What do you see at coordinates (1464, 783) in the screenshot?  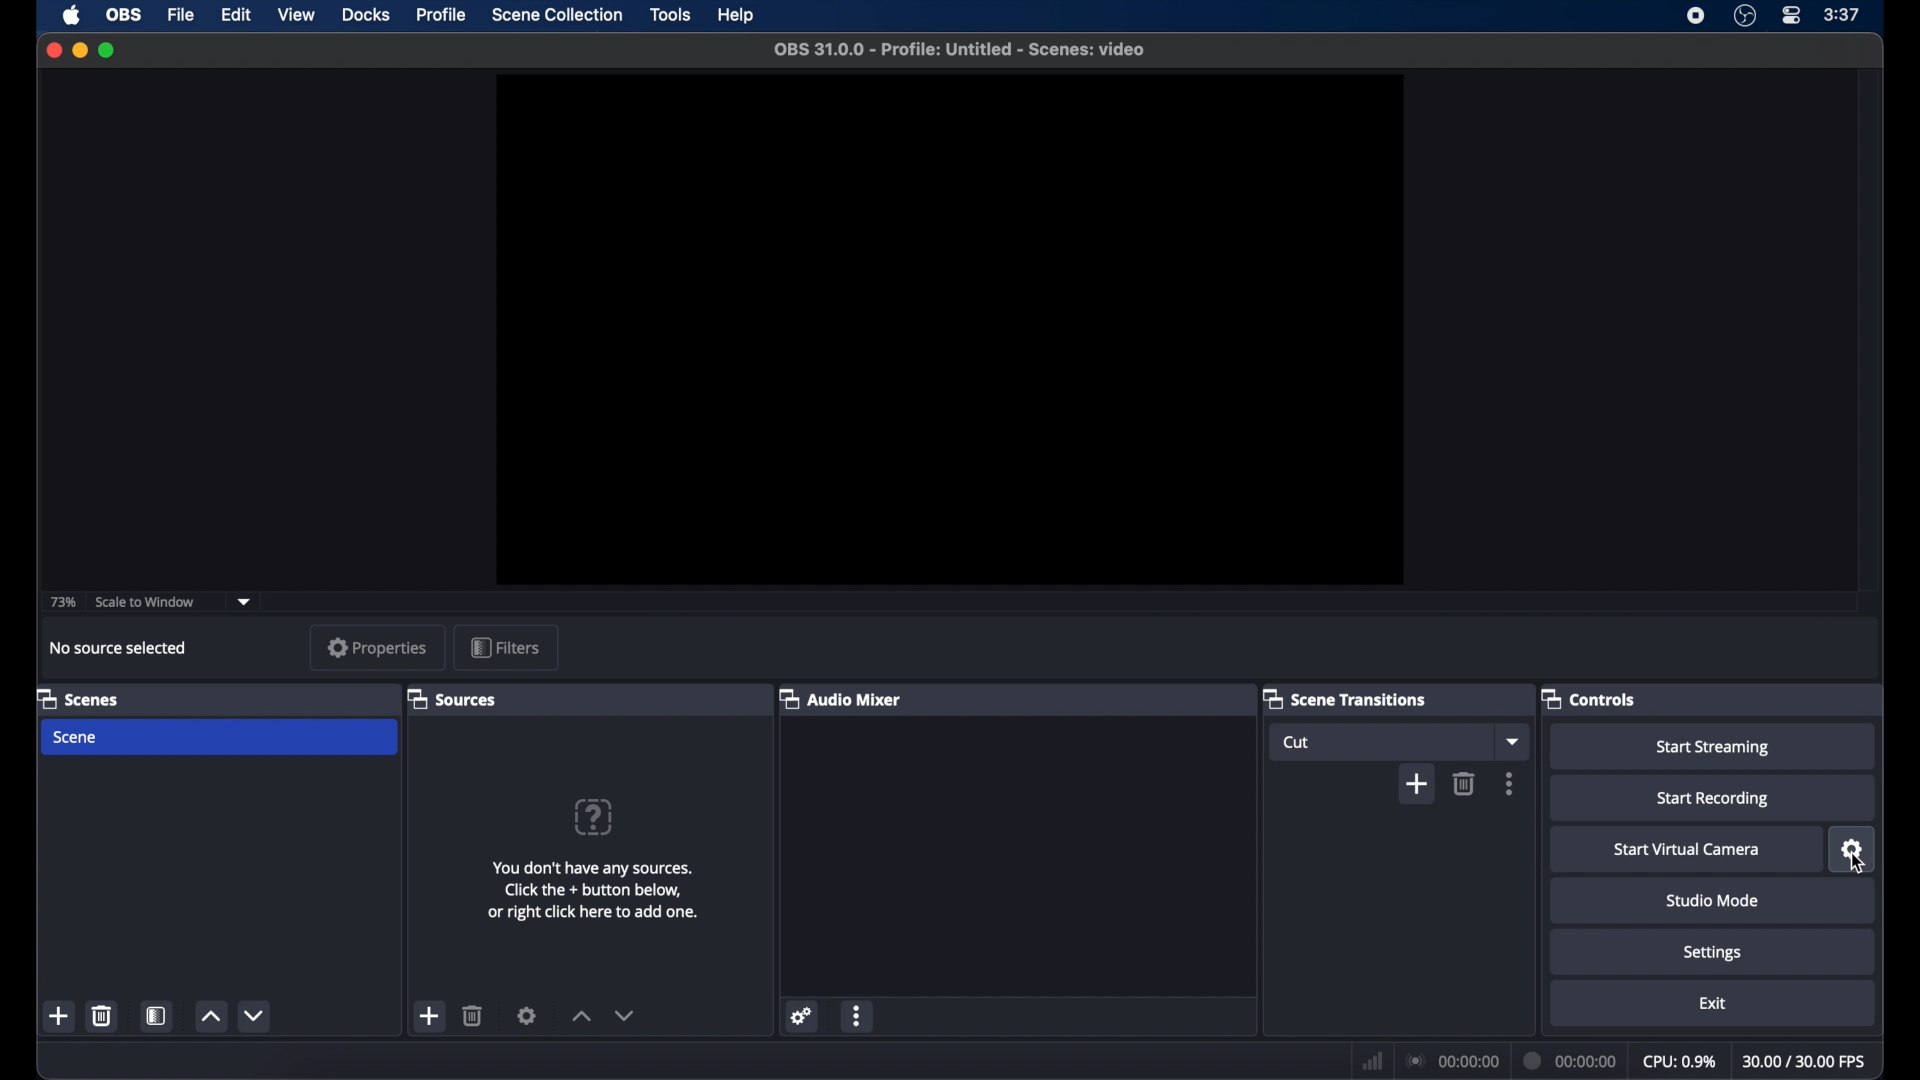 I see `delete` at bounding box center [1464, 783].